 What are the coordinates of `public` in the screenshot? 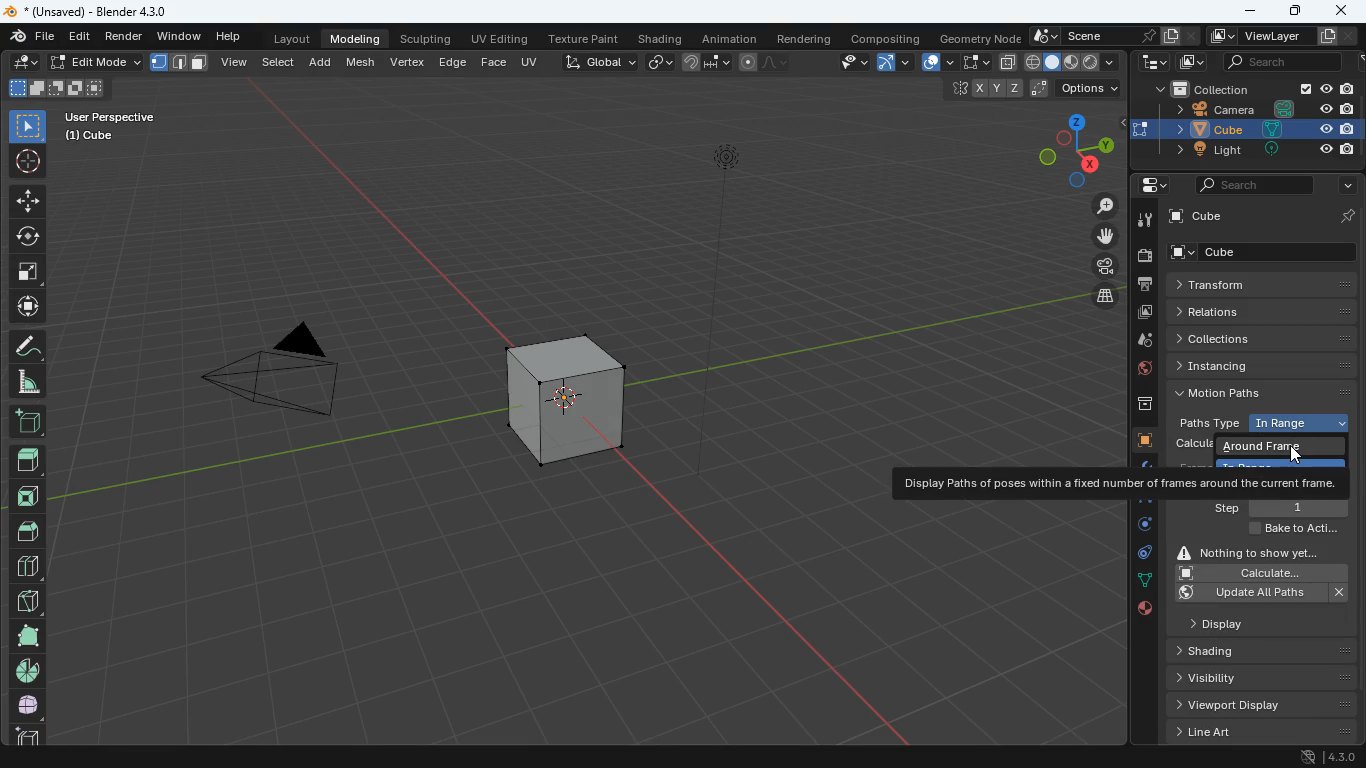 It's located at (1143, 612).